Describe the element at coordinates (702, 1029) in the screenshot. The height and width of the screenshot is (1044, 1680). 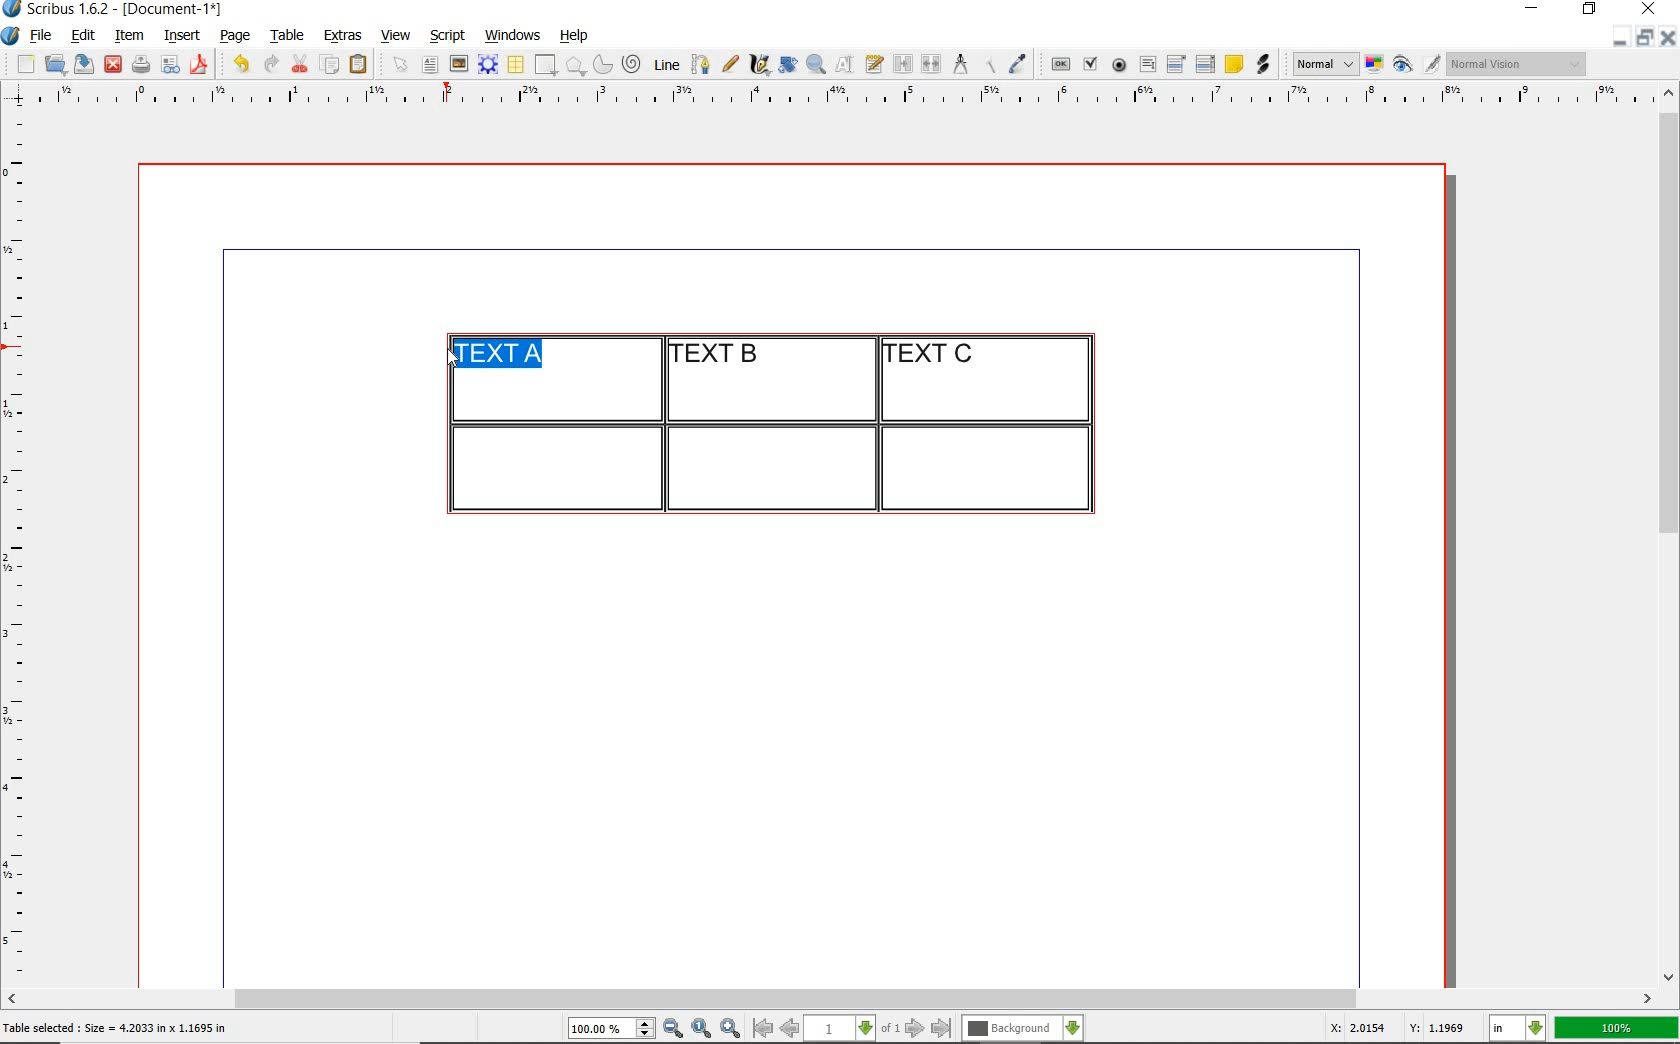
I see `zoom to` at that location.